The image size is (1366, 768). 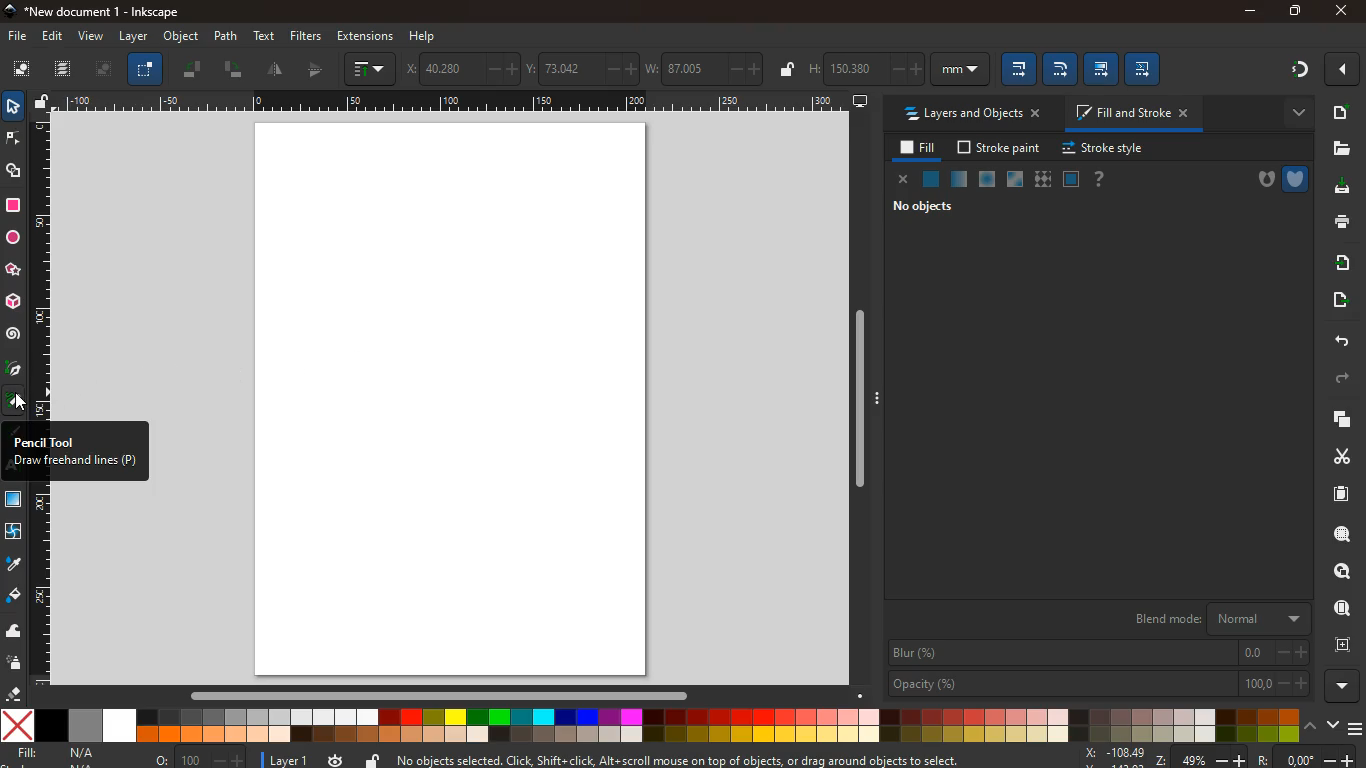 What do you see at coordinates (900, 179) in the screenshot?
I see `close` at bounding box center [900, 179].